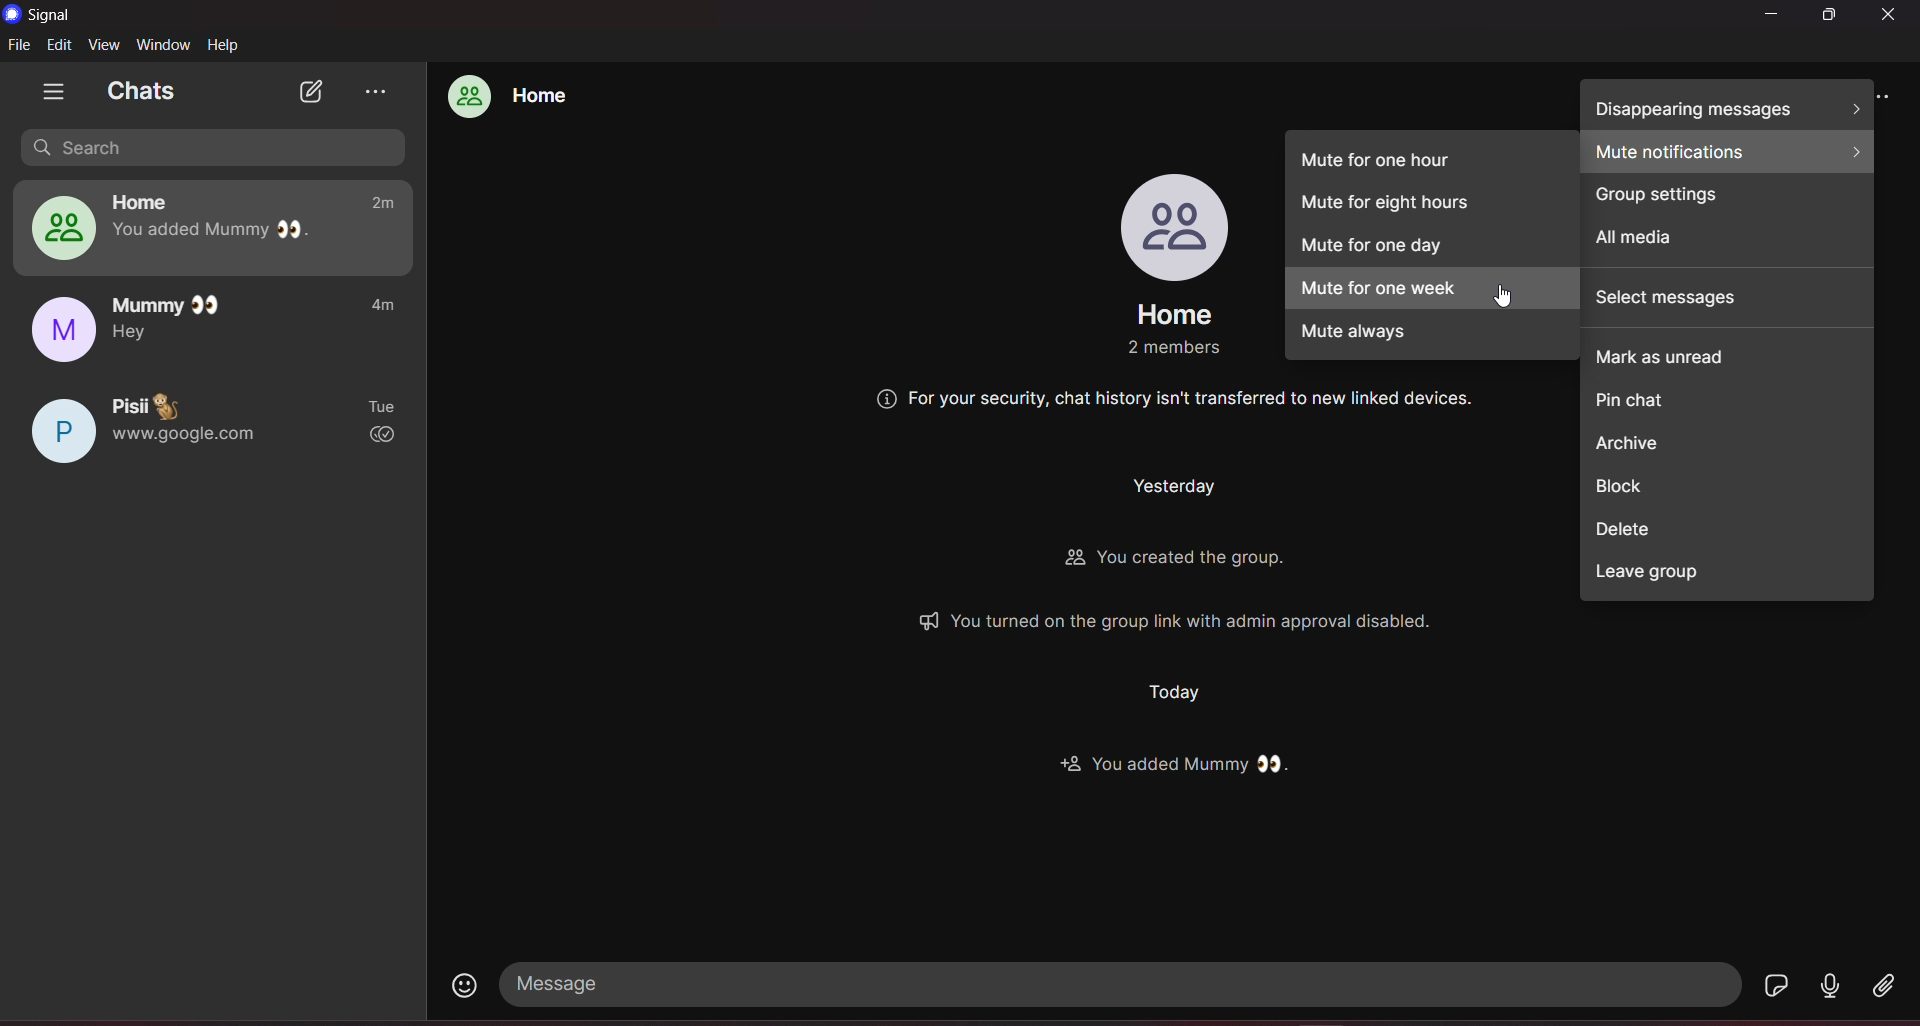 Image resolution: width=1920 pixels, height=1026 pixels. What do you see at coordinates (1728, 394) in the screenshot?
I see `pin chat` at bounding box center [1728, 394].